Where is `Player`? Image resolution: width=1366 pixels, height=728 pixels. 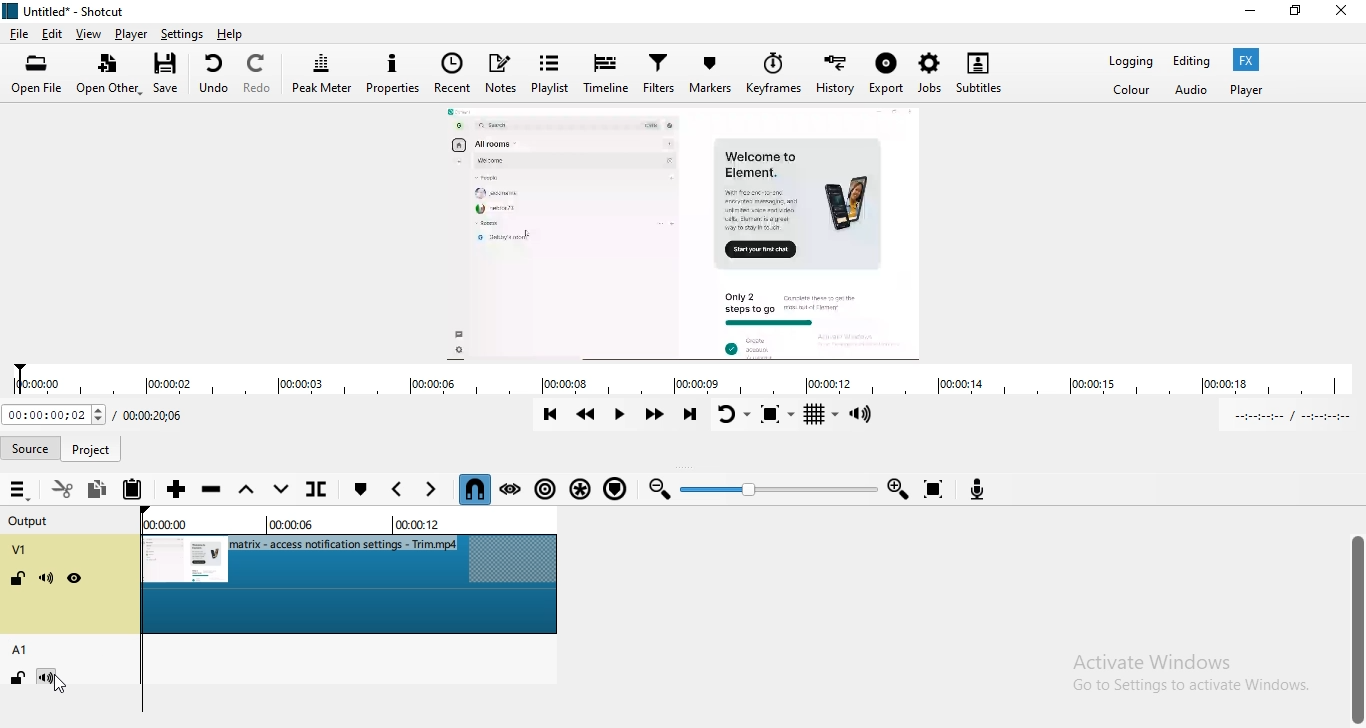
Player is located at coordinates (132, 33).